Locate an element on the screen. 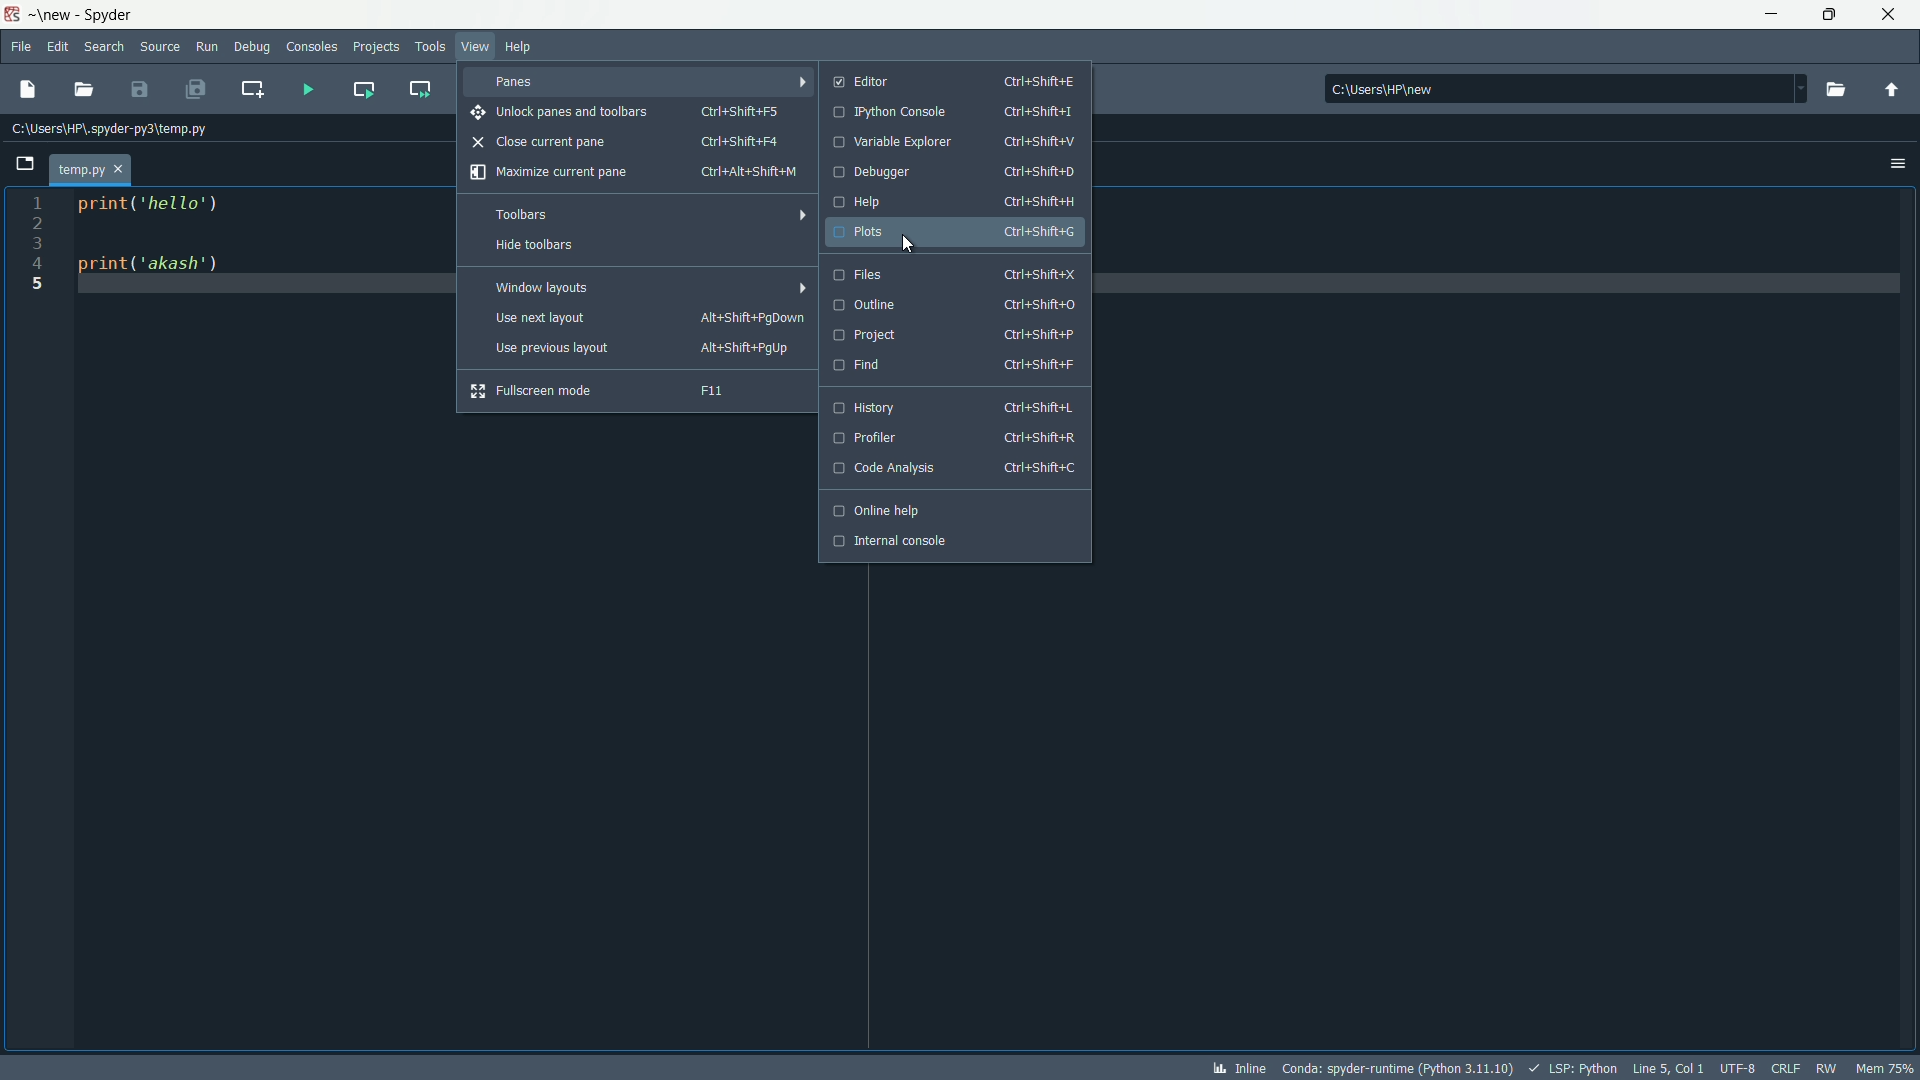 This screenshot has height=1080, width=1920. file menu is located at coordinates (20, 46).